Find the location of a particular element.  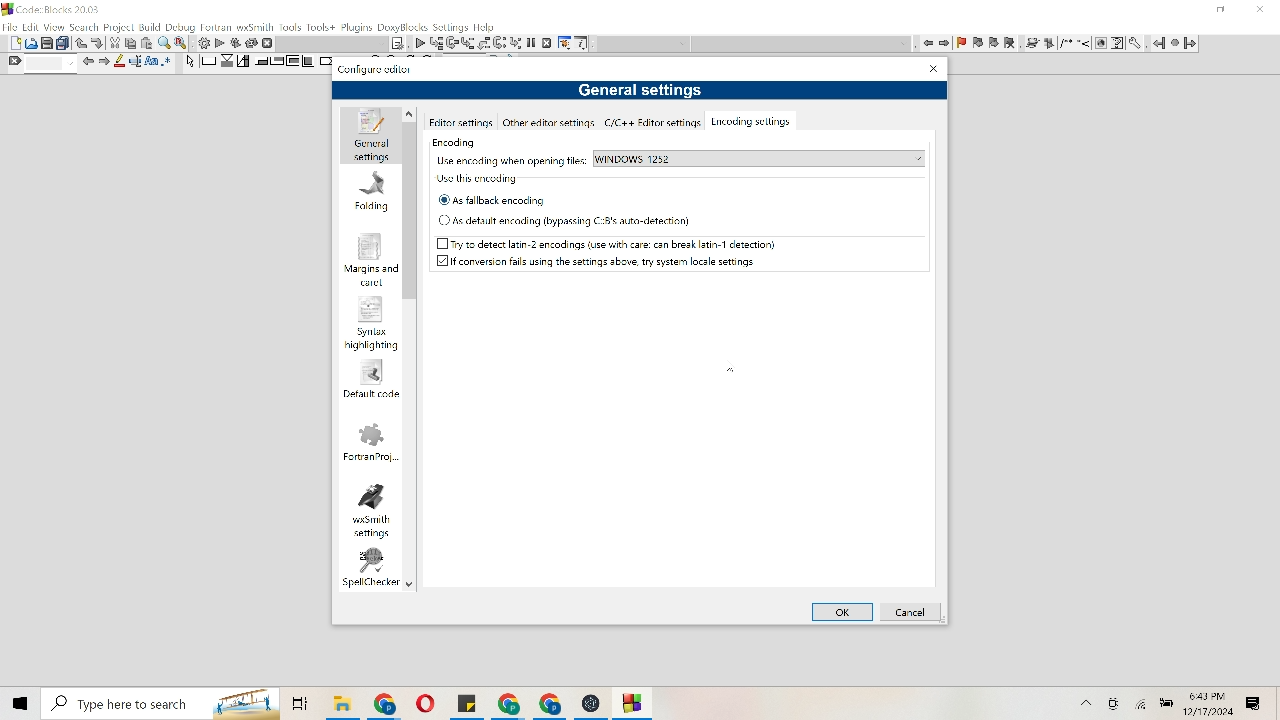

changes to image is located at coordinates (1073, 44).